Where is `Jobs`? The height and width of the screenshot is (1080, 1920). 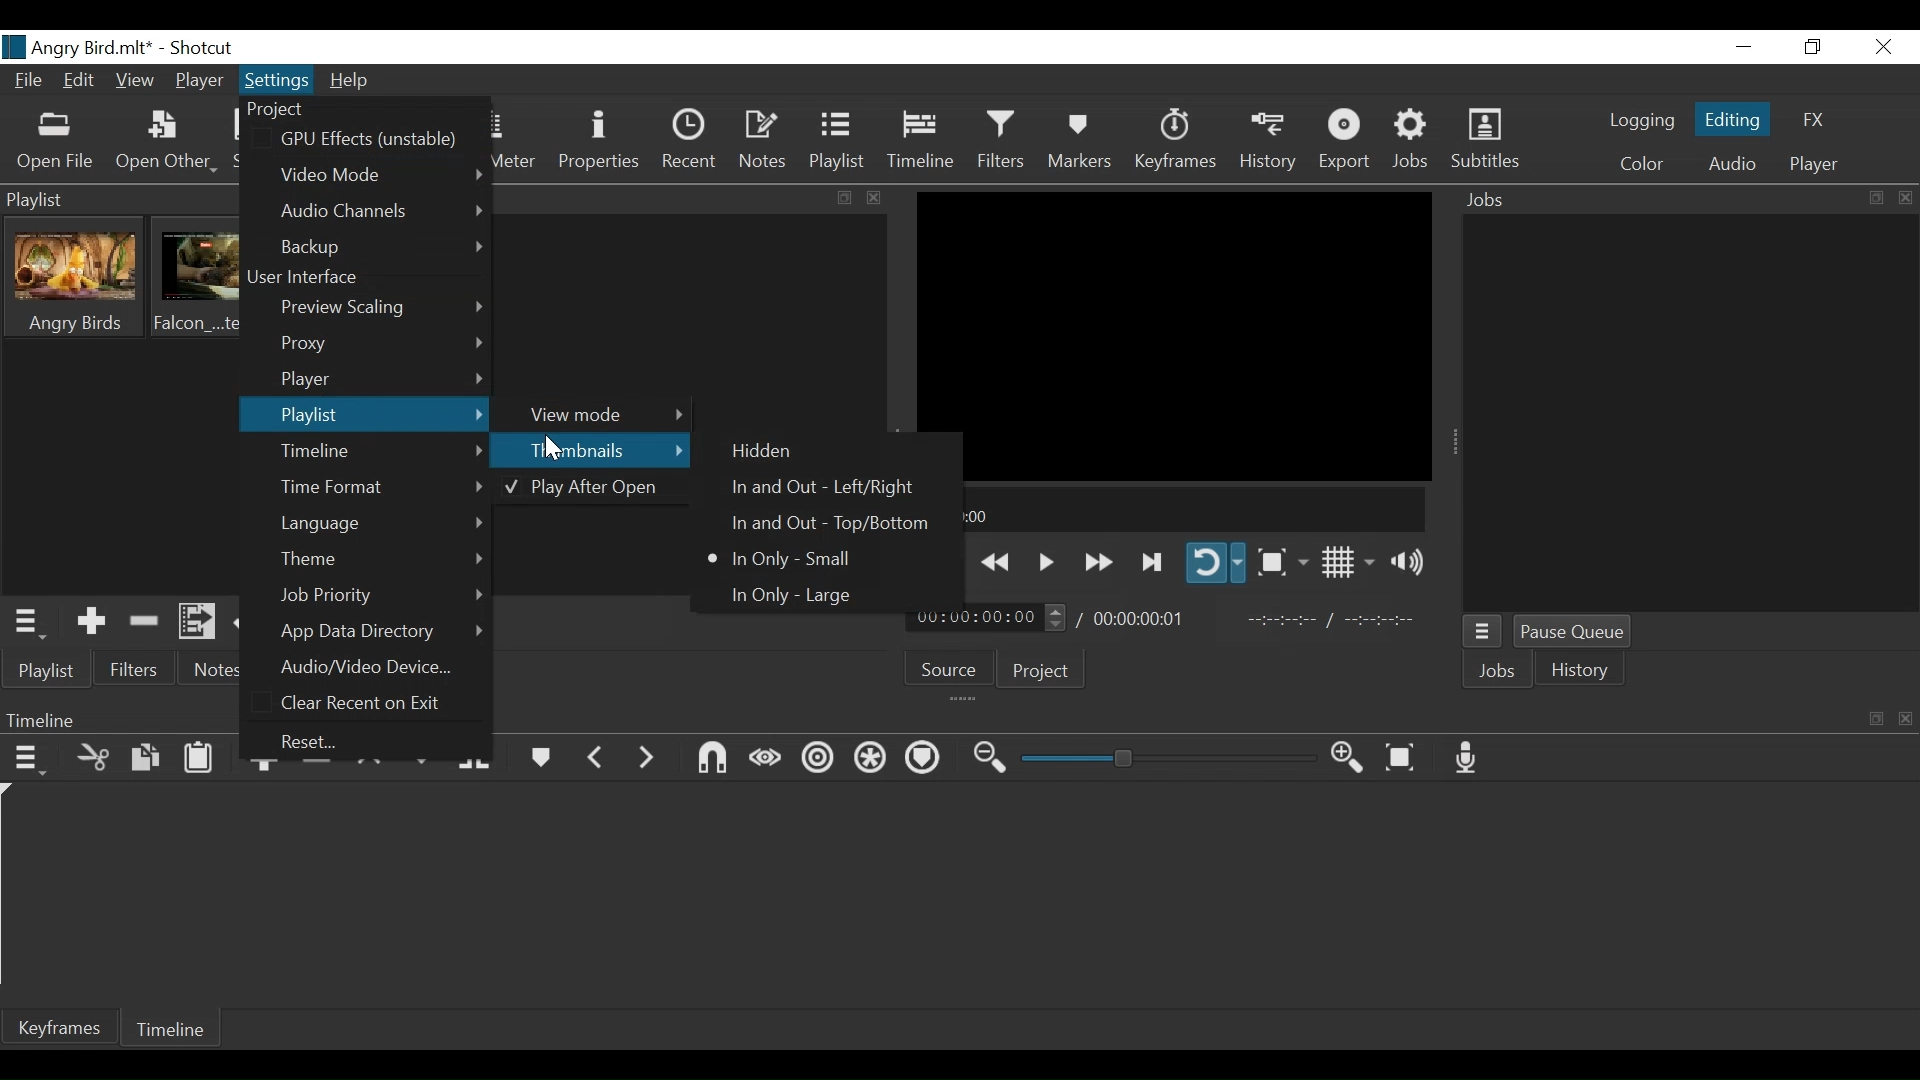 Jobs is located at coordinates (1412, 142).